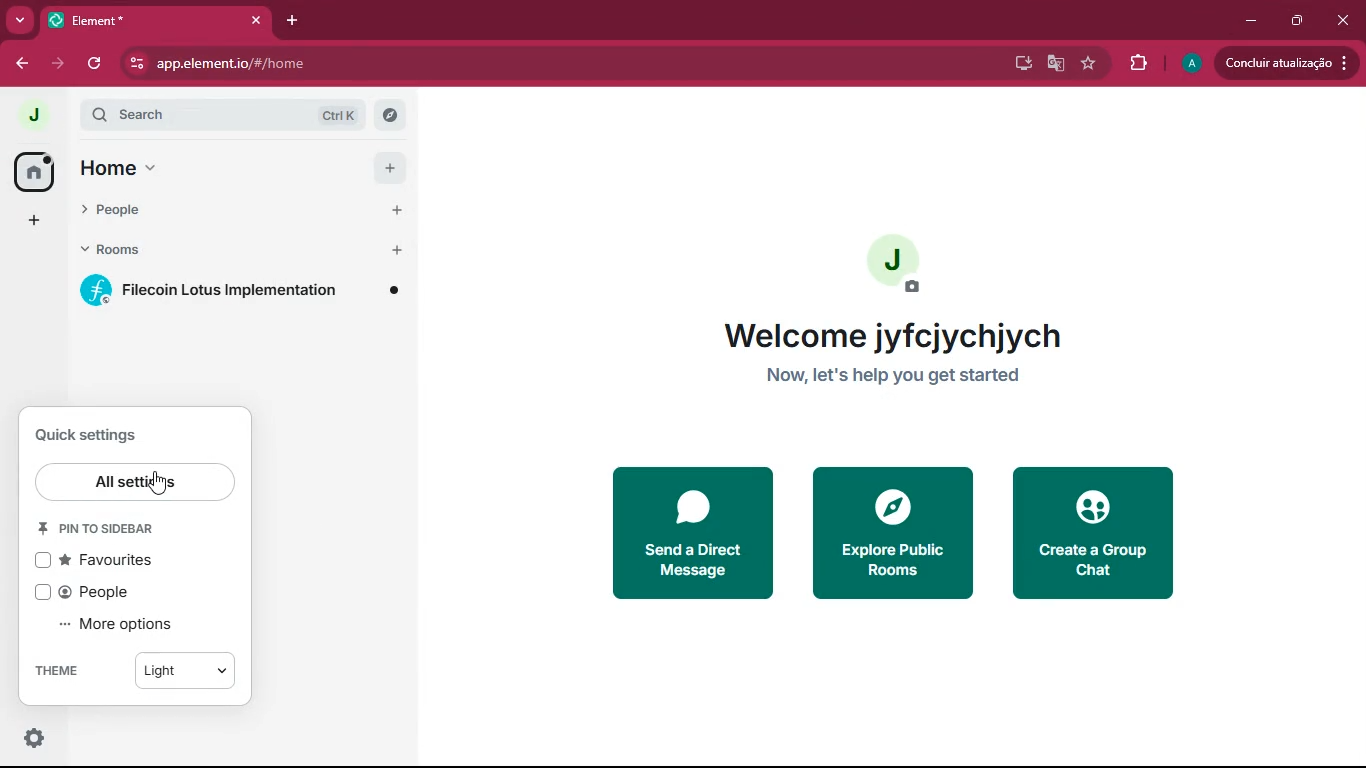  What do you see at coordinates (100, 436) in the screenshot?
I see `settings` at bounding box center [100, 436].